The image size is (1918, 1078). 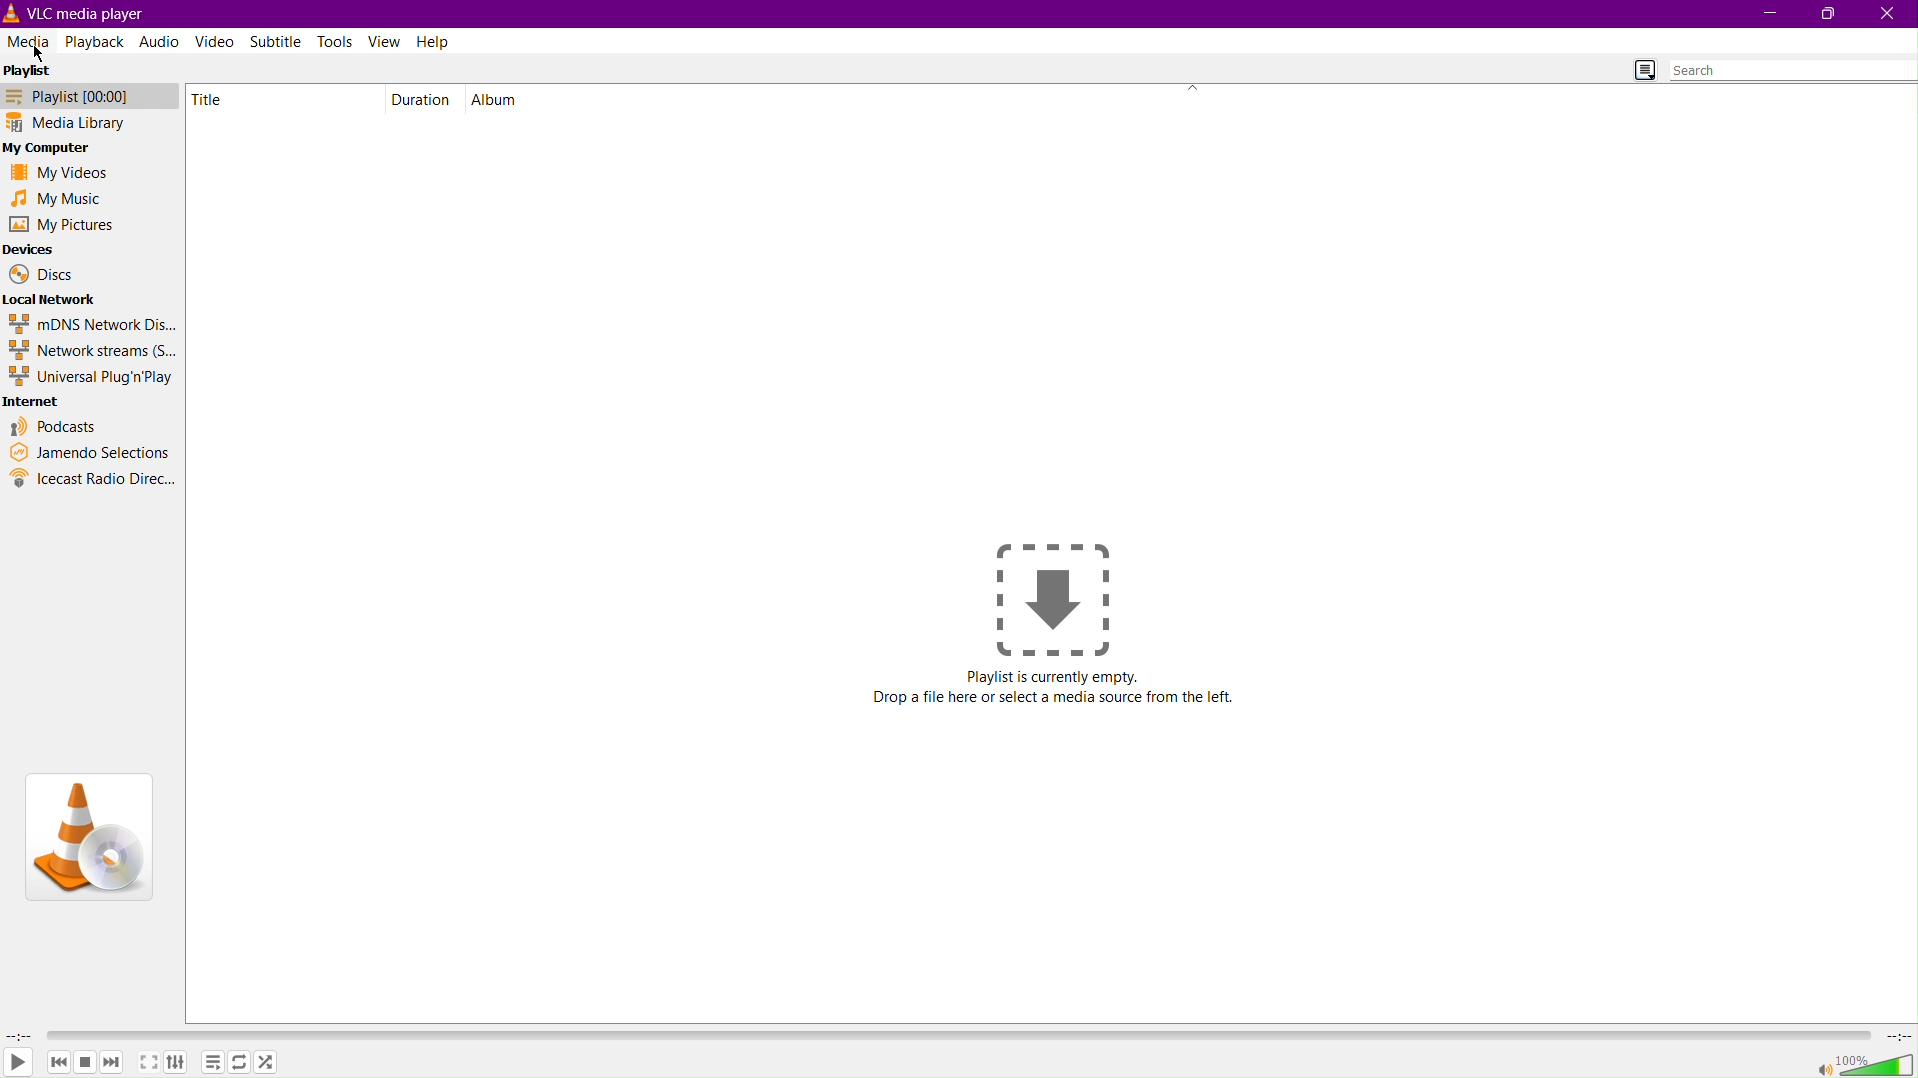 I want to click on Remaining time, so click(x=1896, y=1036).